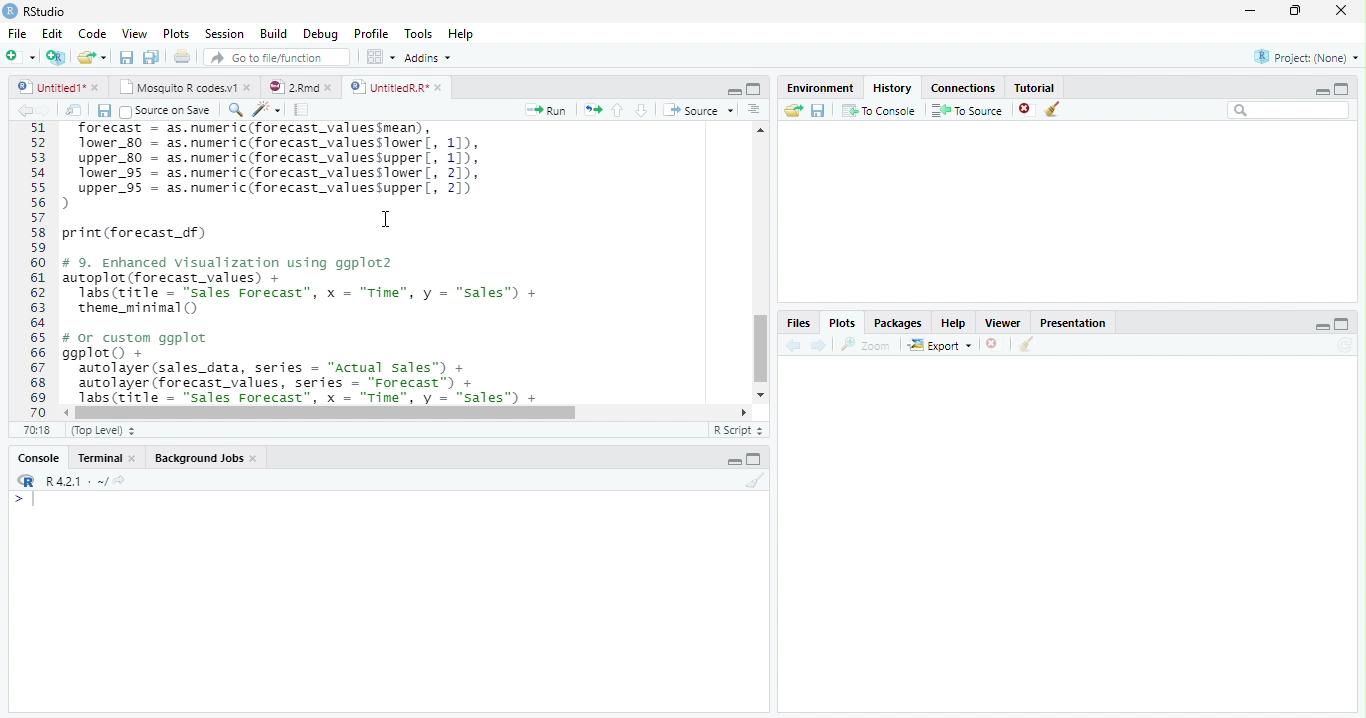 The width and height of the screenshot is (1366, 718). What do you see at coordinates (734, 91) in the screenshot?
I see `Minimize` at bounding box center [734, 91].